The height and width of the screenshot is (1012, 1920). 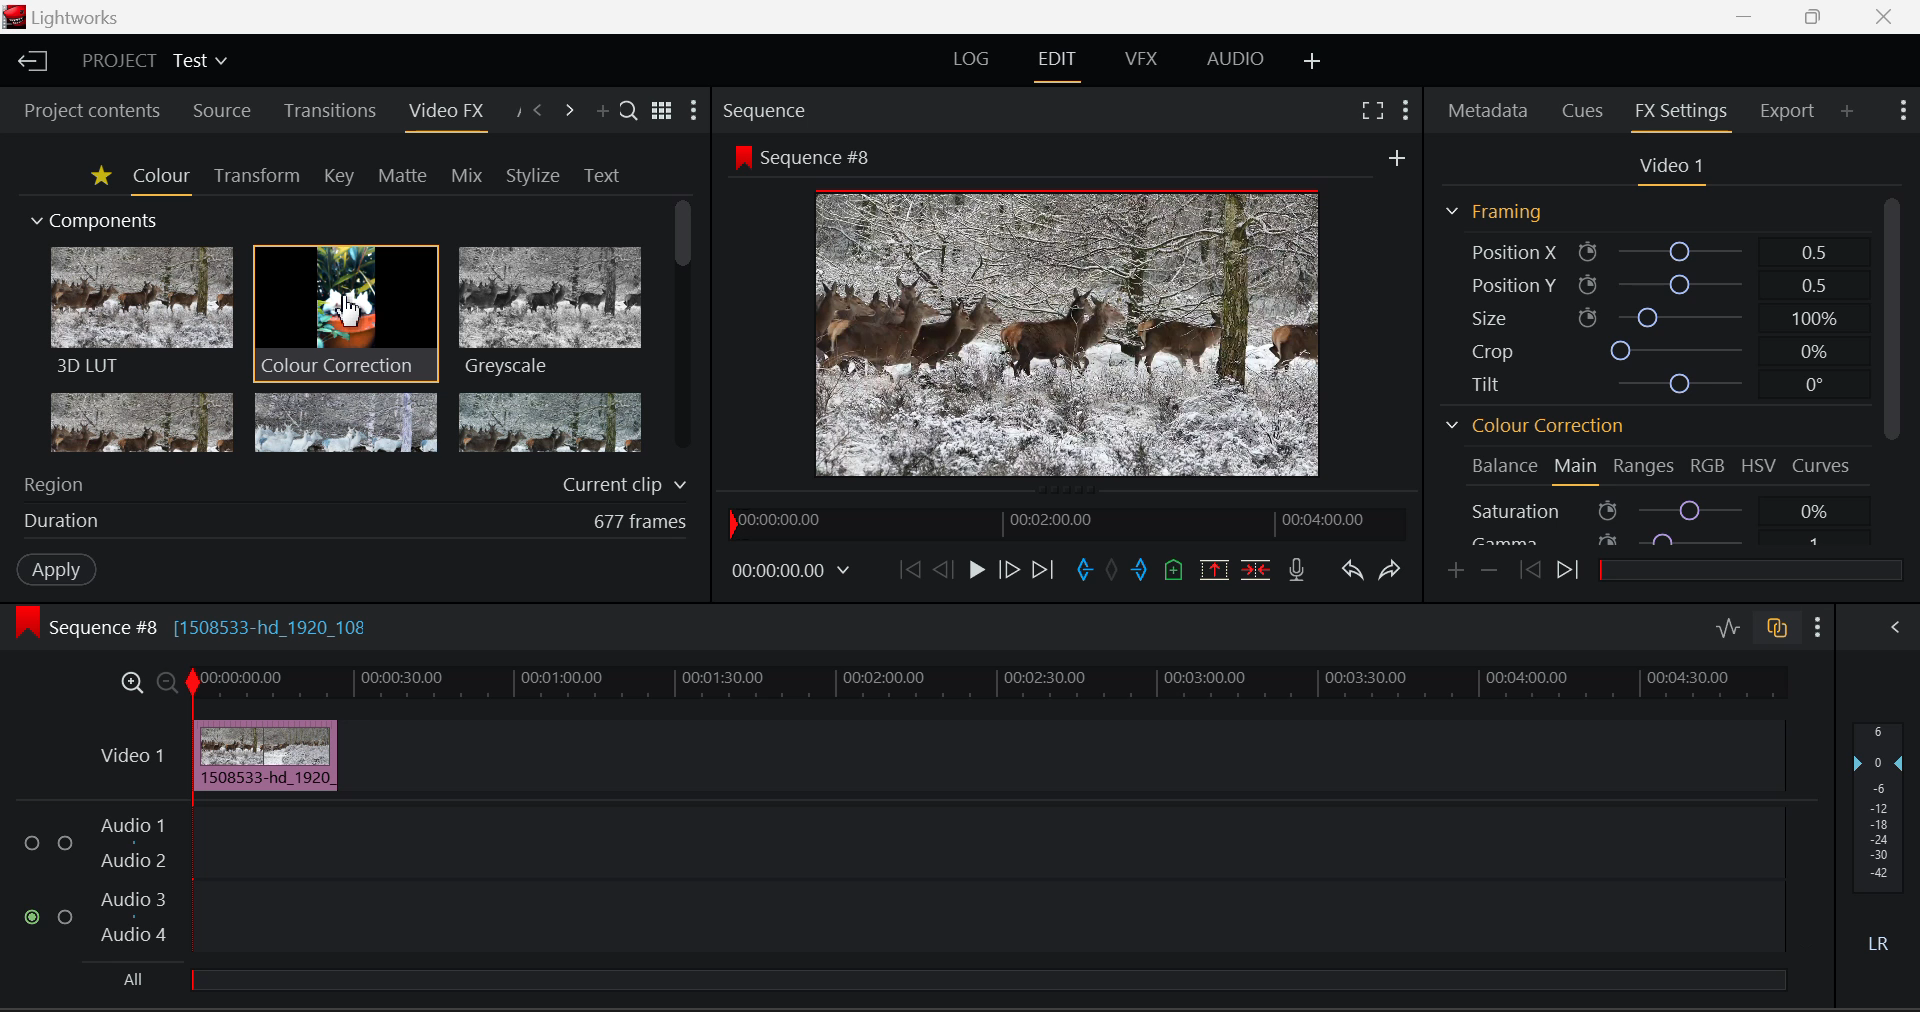 What do you see at coordinates (266, 755) in the screenshot?
I see `Clip Inserted` at bounding box center [266, 755].